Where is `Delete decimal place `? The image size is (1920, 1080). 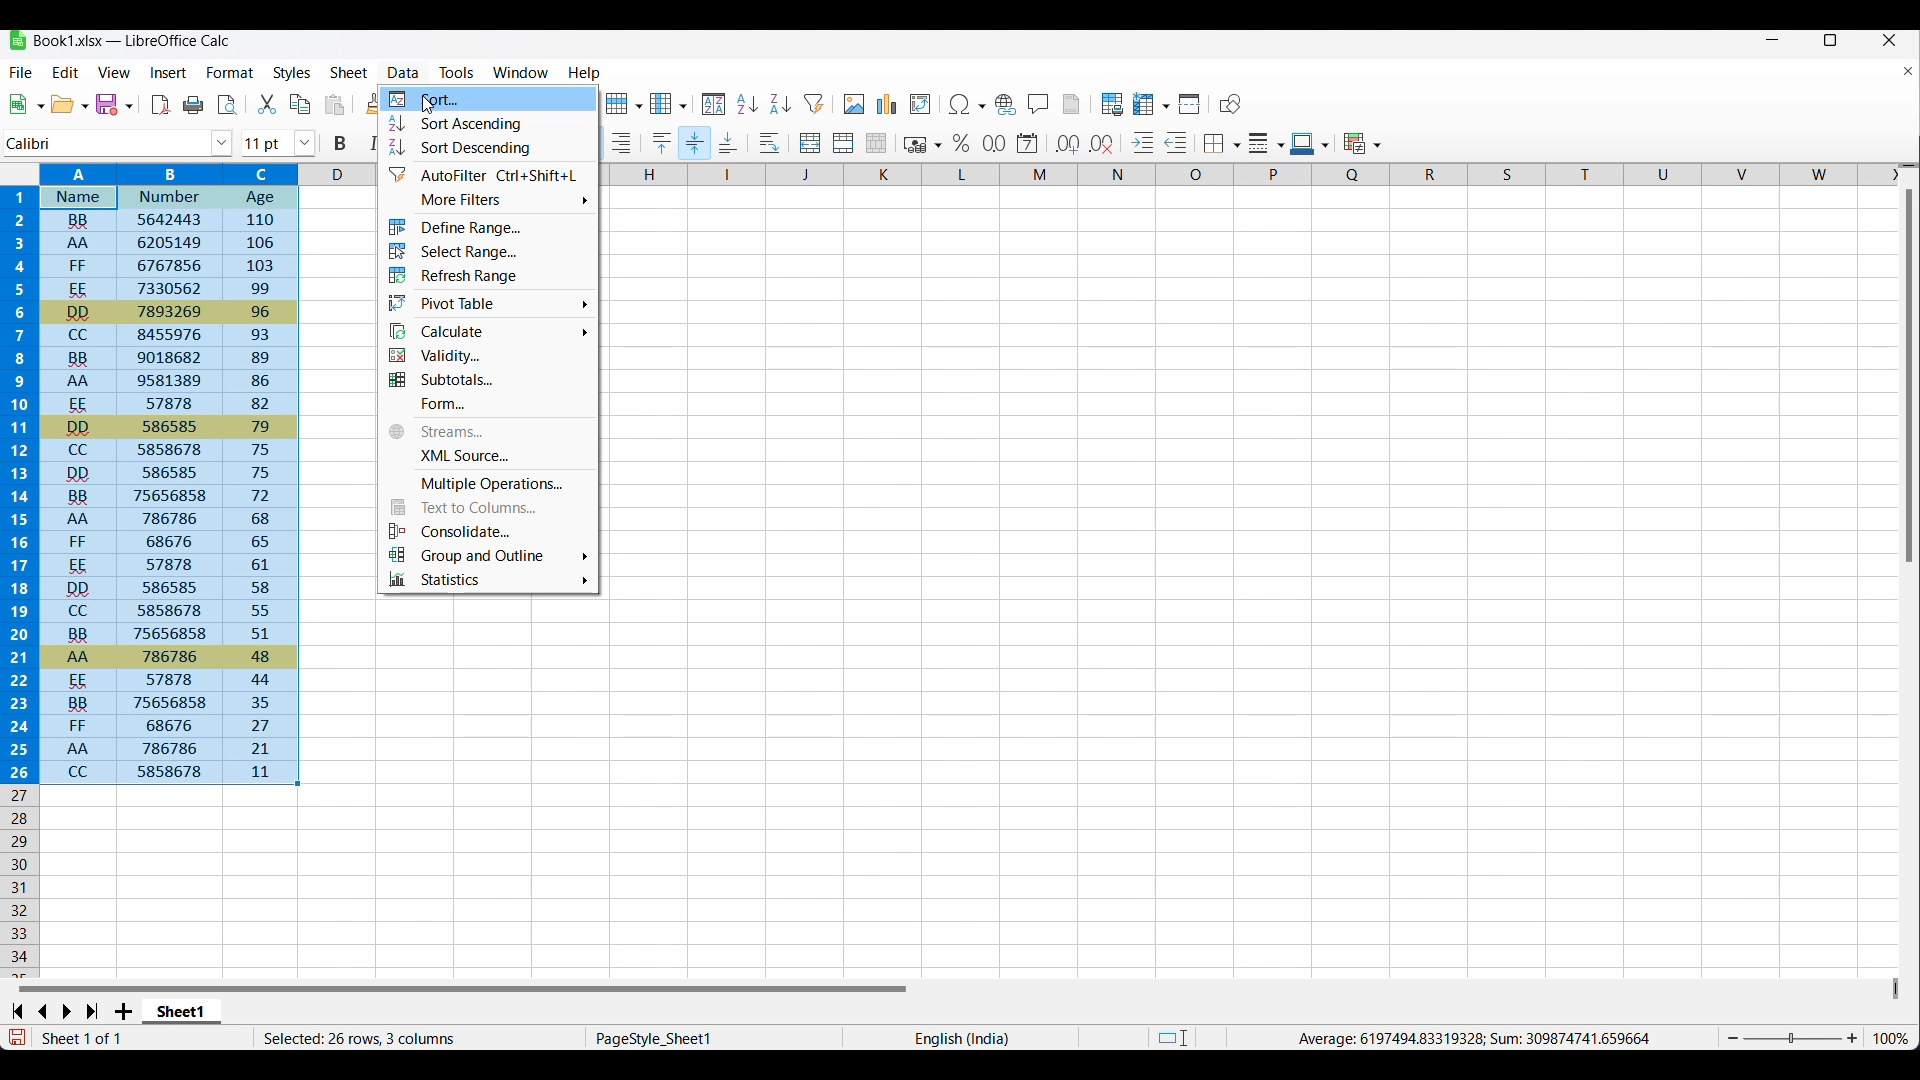
Delete decimal place  is located at coordinates (1102, 145).